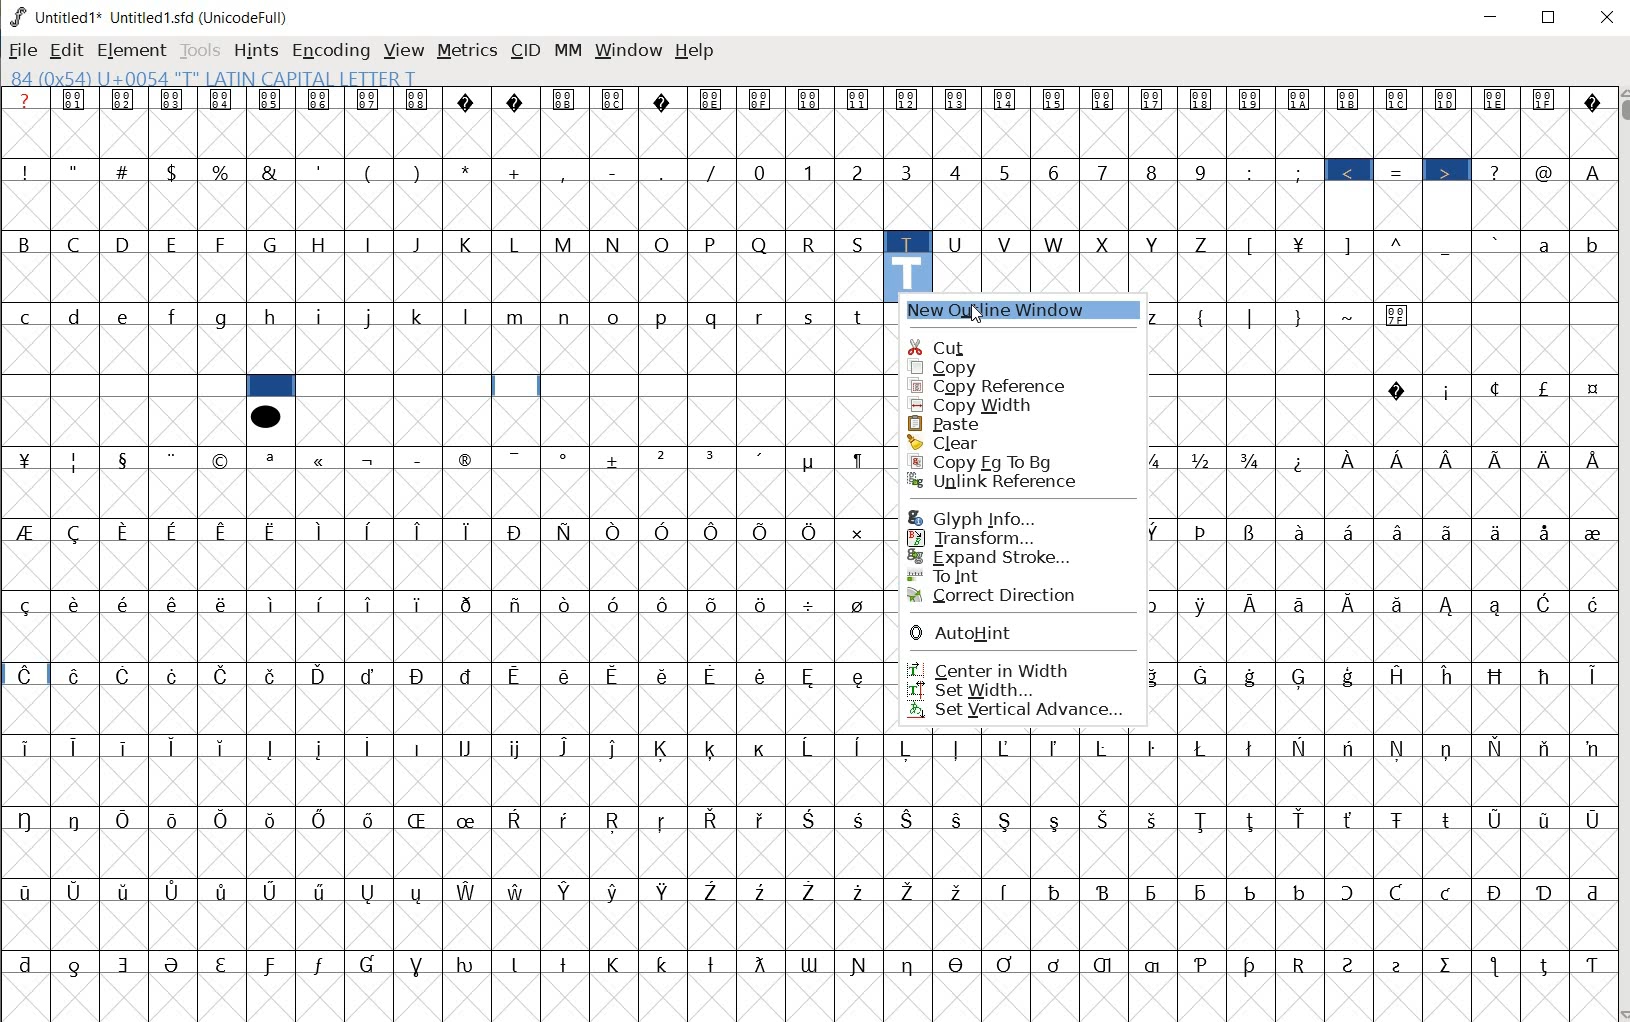 Image resolution: width=1630 pixels, height=1022 pixels. I want to click on Symbol, so click(763, 891).